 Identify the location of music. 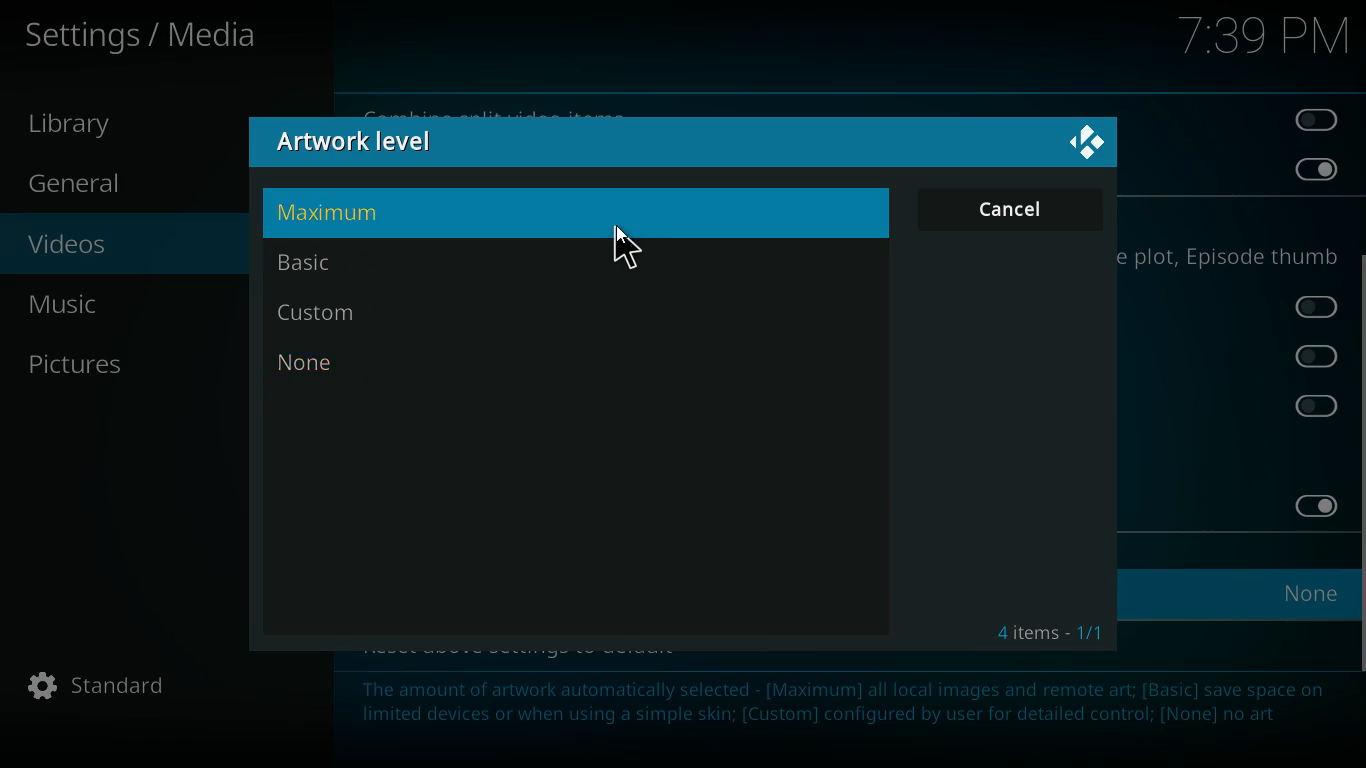
(114, 304).